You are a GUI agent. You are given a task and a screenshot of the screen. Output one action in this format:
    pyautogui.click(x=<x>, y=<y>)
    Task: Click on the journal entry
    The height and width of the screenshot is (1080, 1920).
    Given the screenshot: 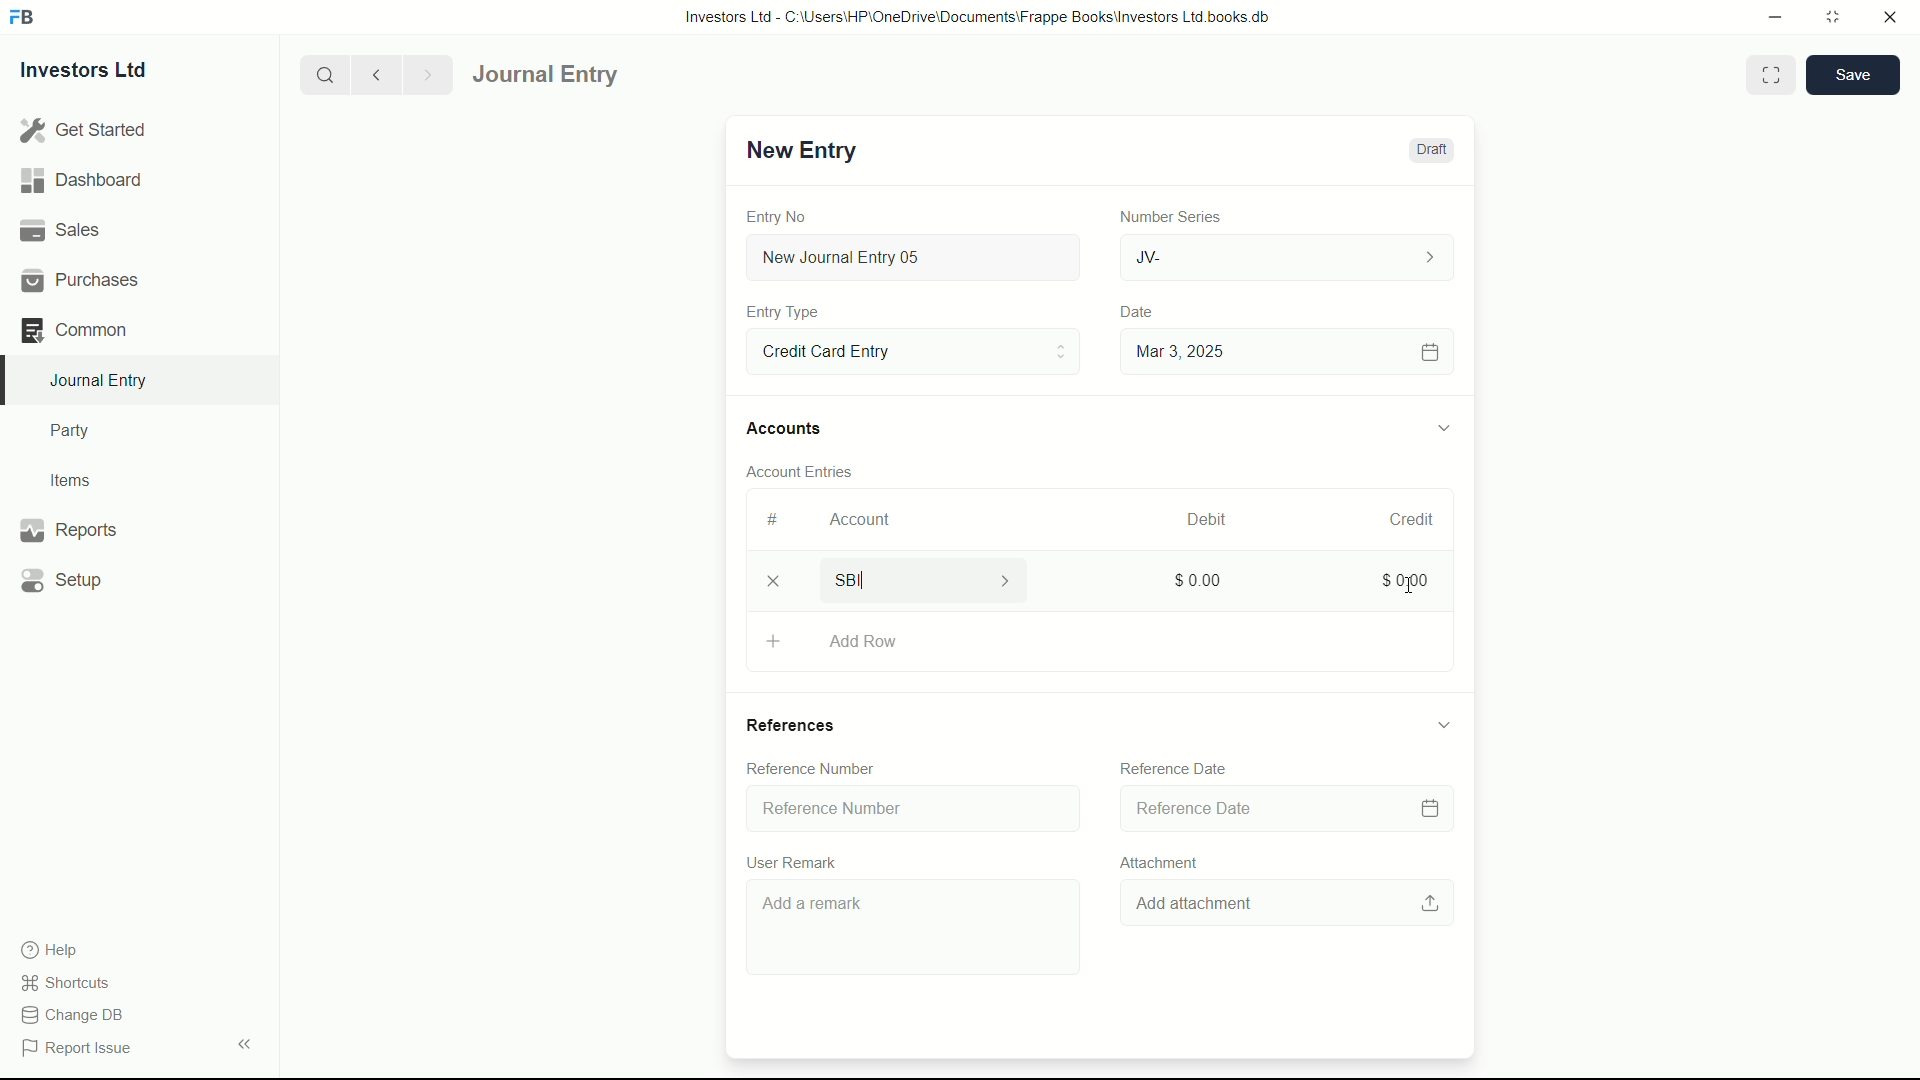 What is the action you would take?
    pyautogui.click(x=603, y=75)
    